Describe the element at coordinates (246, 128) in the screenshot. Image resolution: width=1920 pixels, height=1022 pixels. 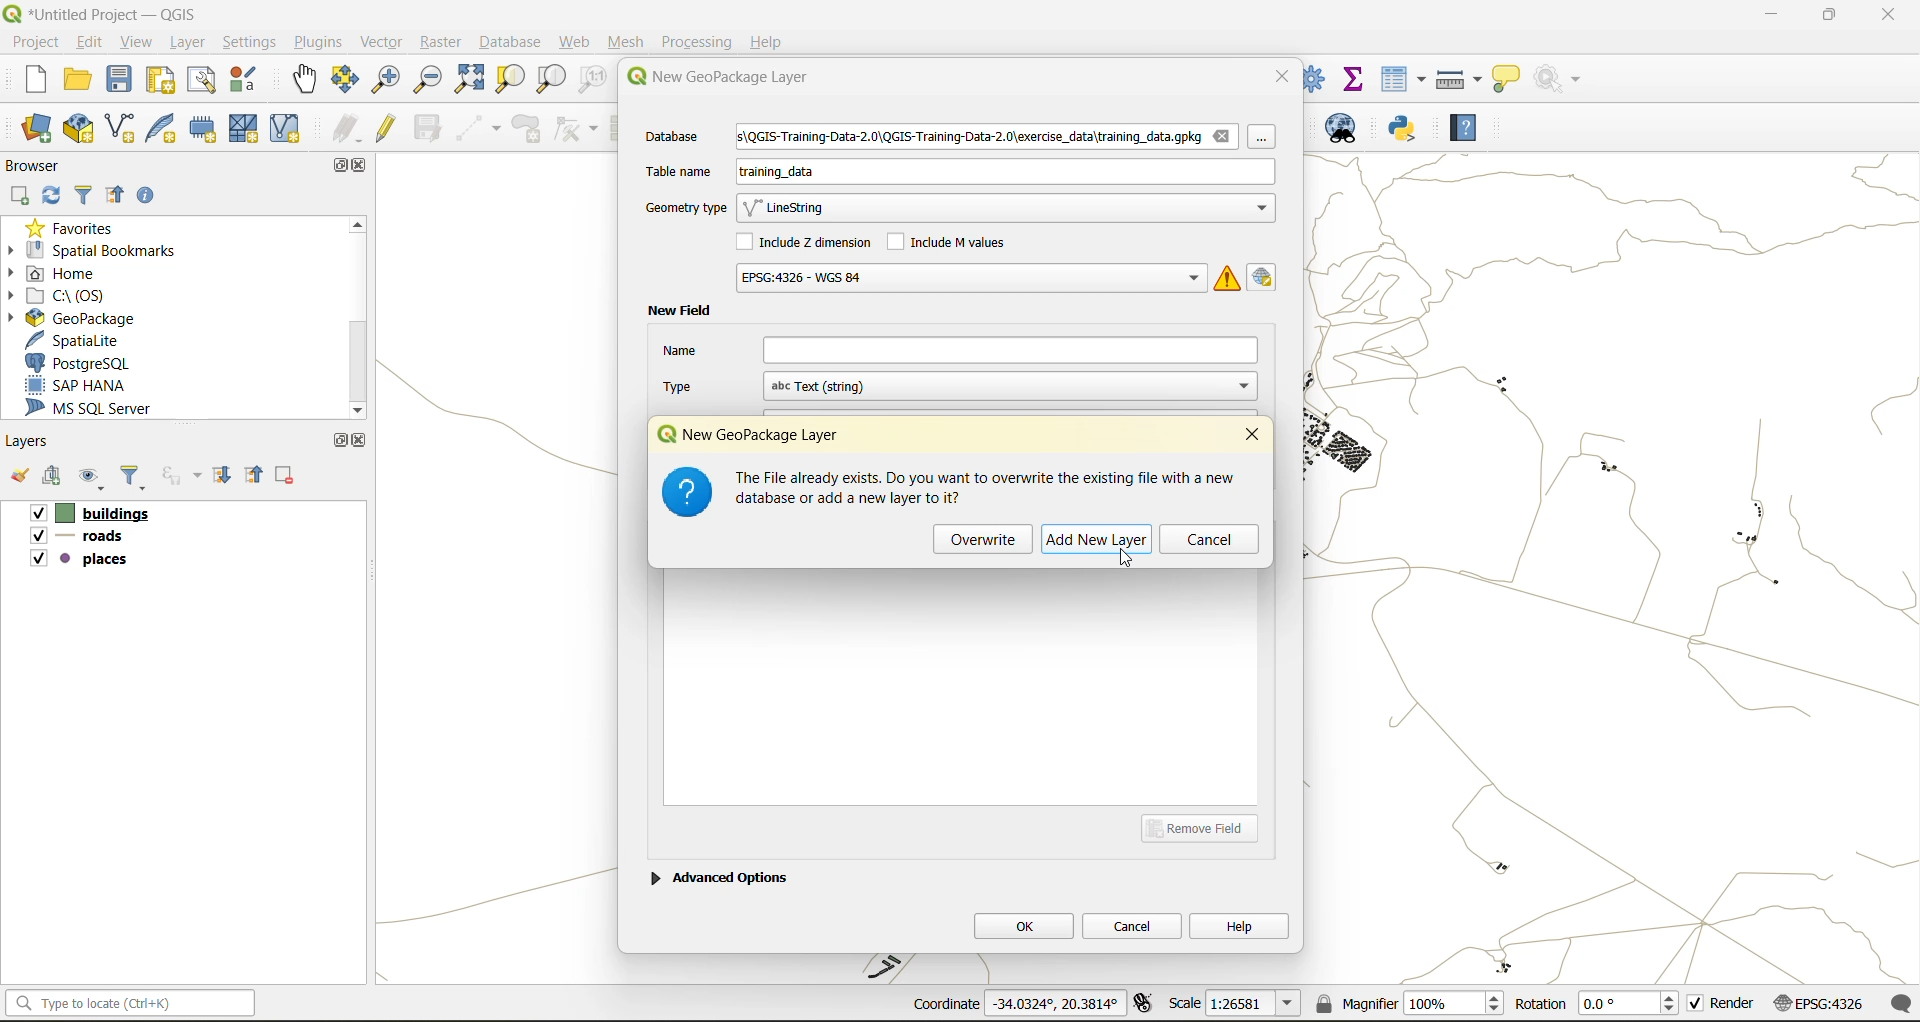
I see `mesh` at that location.